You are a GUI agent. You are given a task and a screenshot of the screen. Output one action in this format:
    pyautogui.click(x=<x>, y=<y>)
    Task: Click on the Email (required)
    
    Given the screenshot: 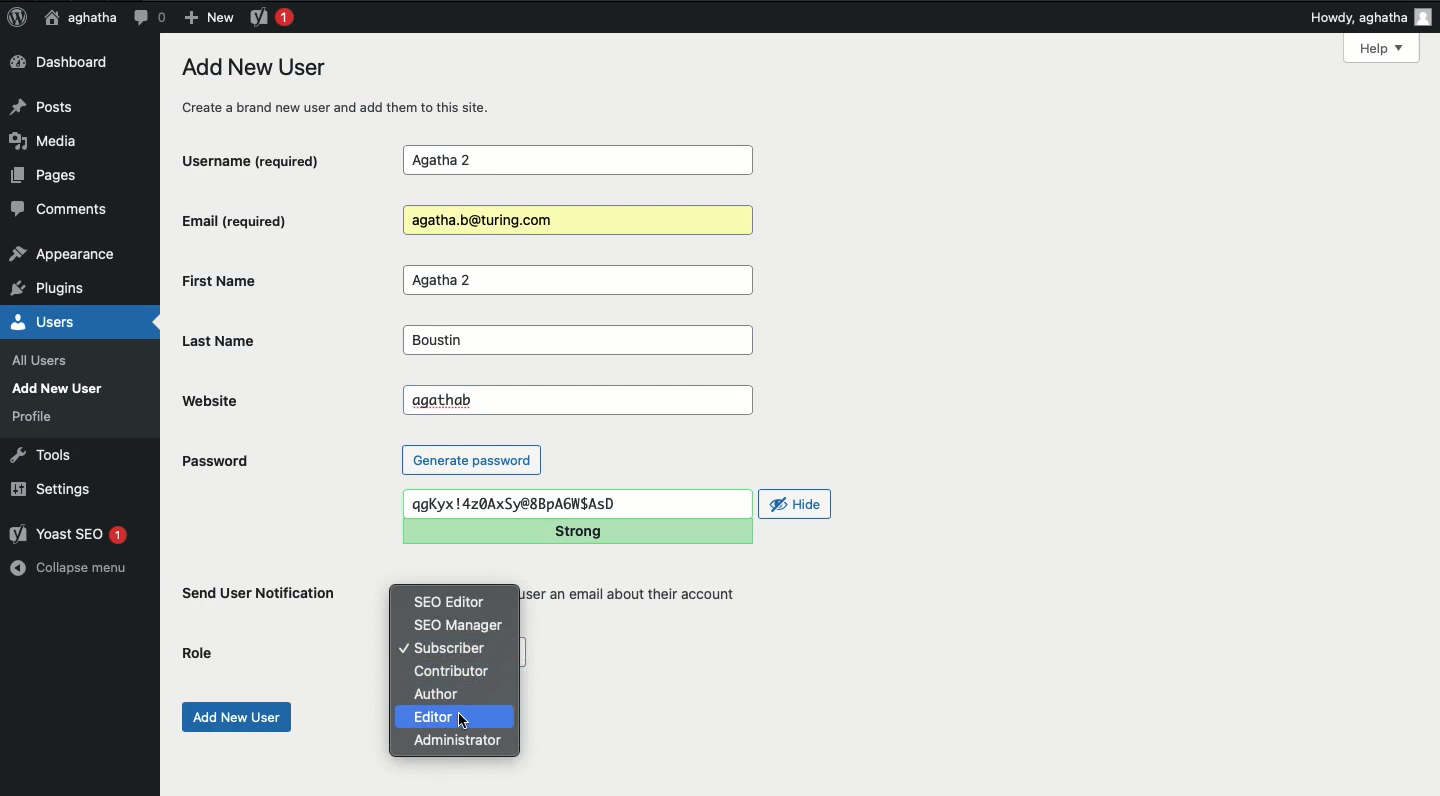 What is the action you would take?
    pyautogui.click(x=269, y=220)
    